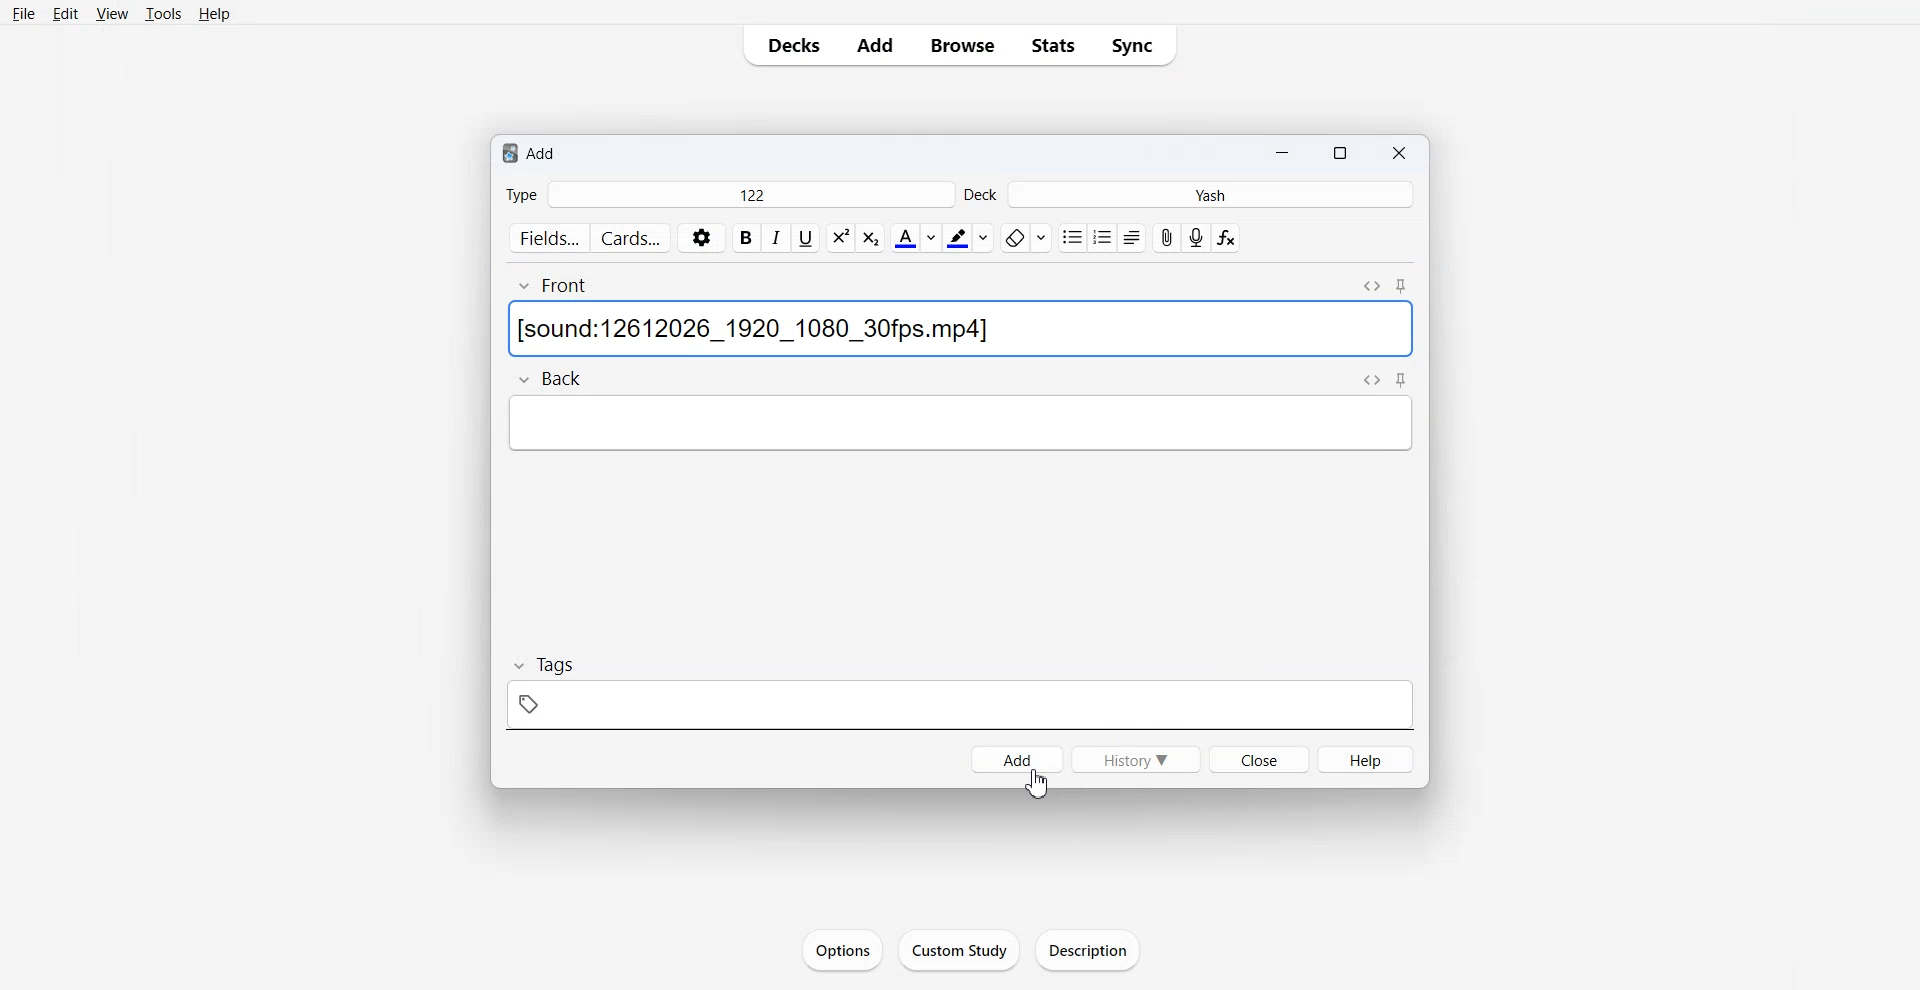  I want to click on 122, so click(749, 195).